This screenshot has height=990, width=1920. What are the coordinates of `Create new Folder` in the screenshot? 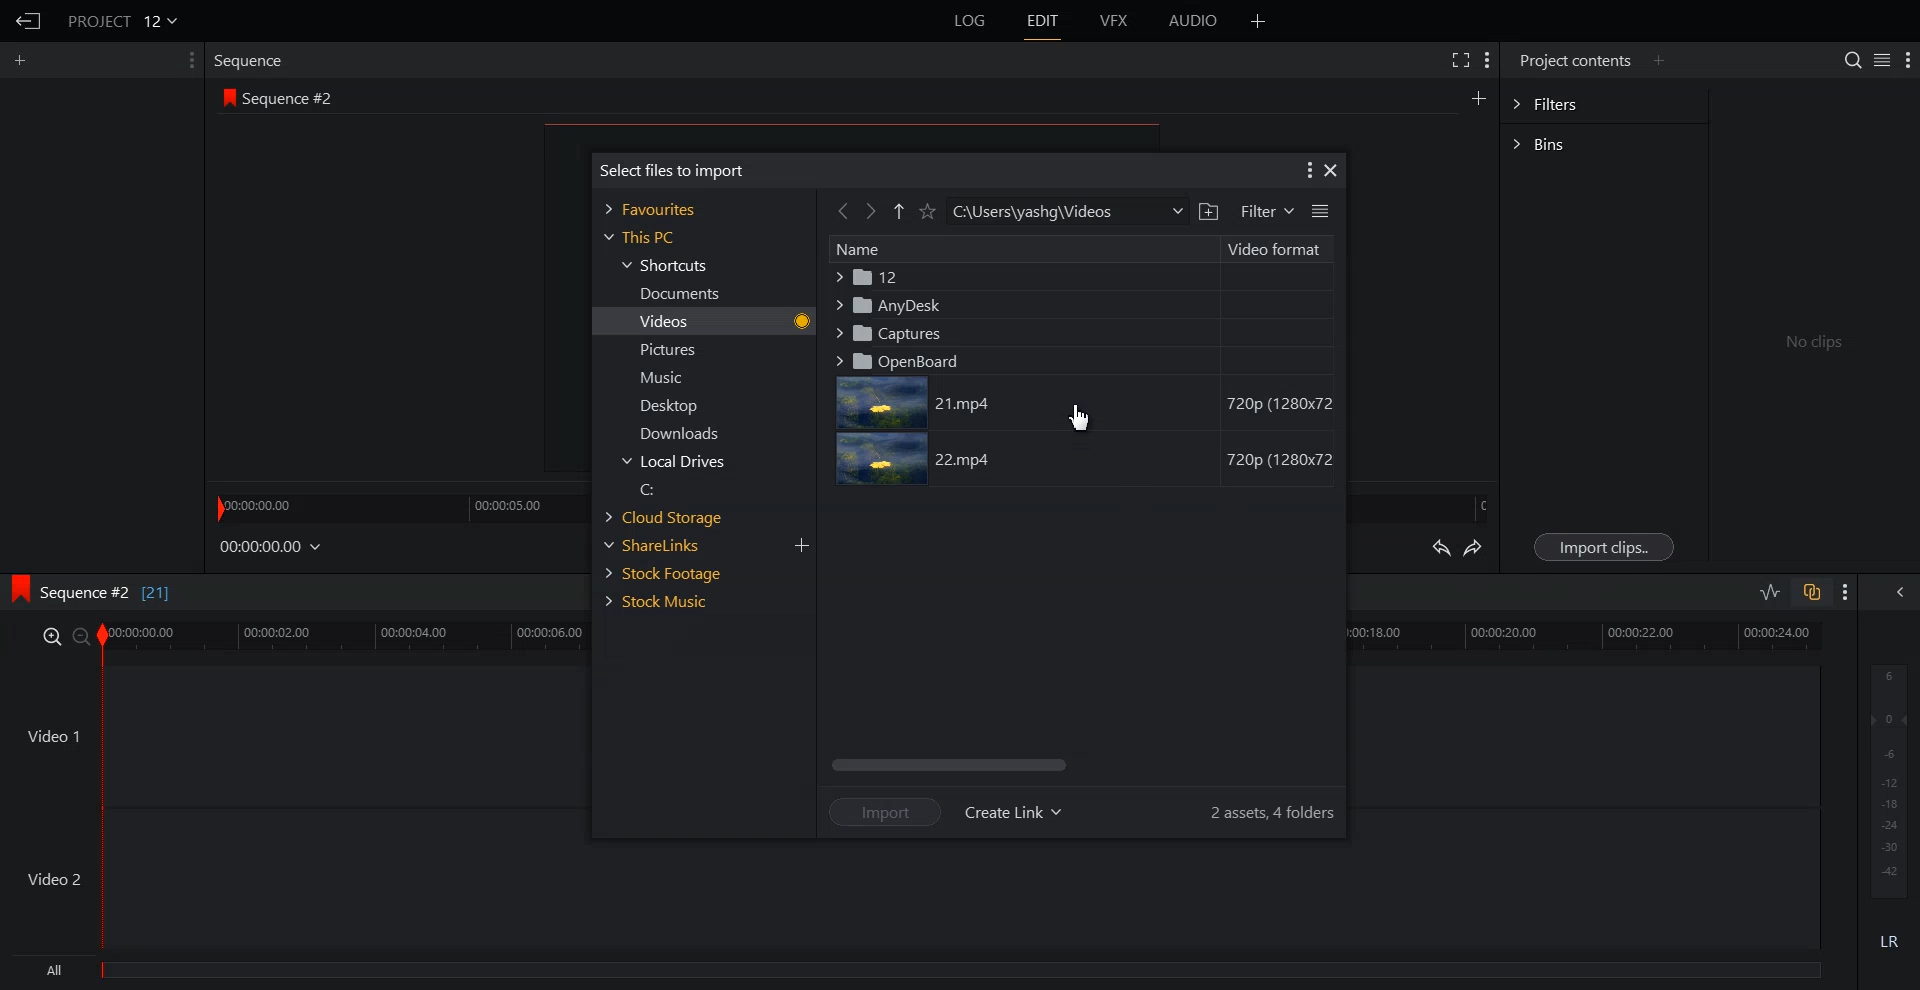 It's located at (1208, 212).